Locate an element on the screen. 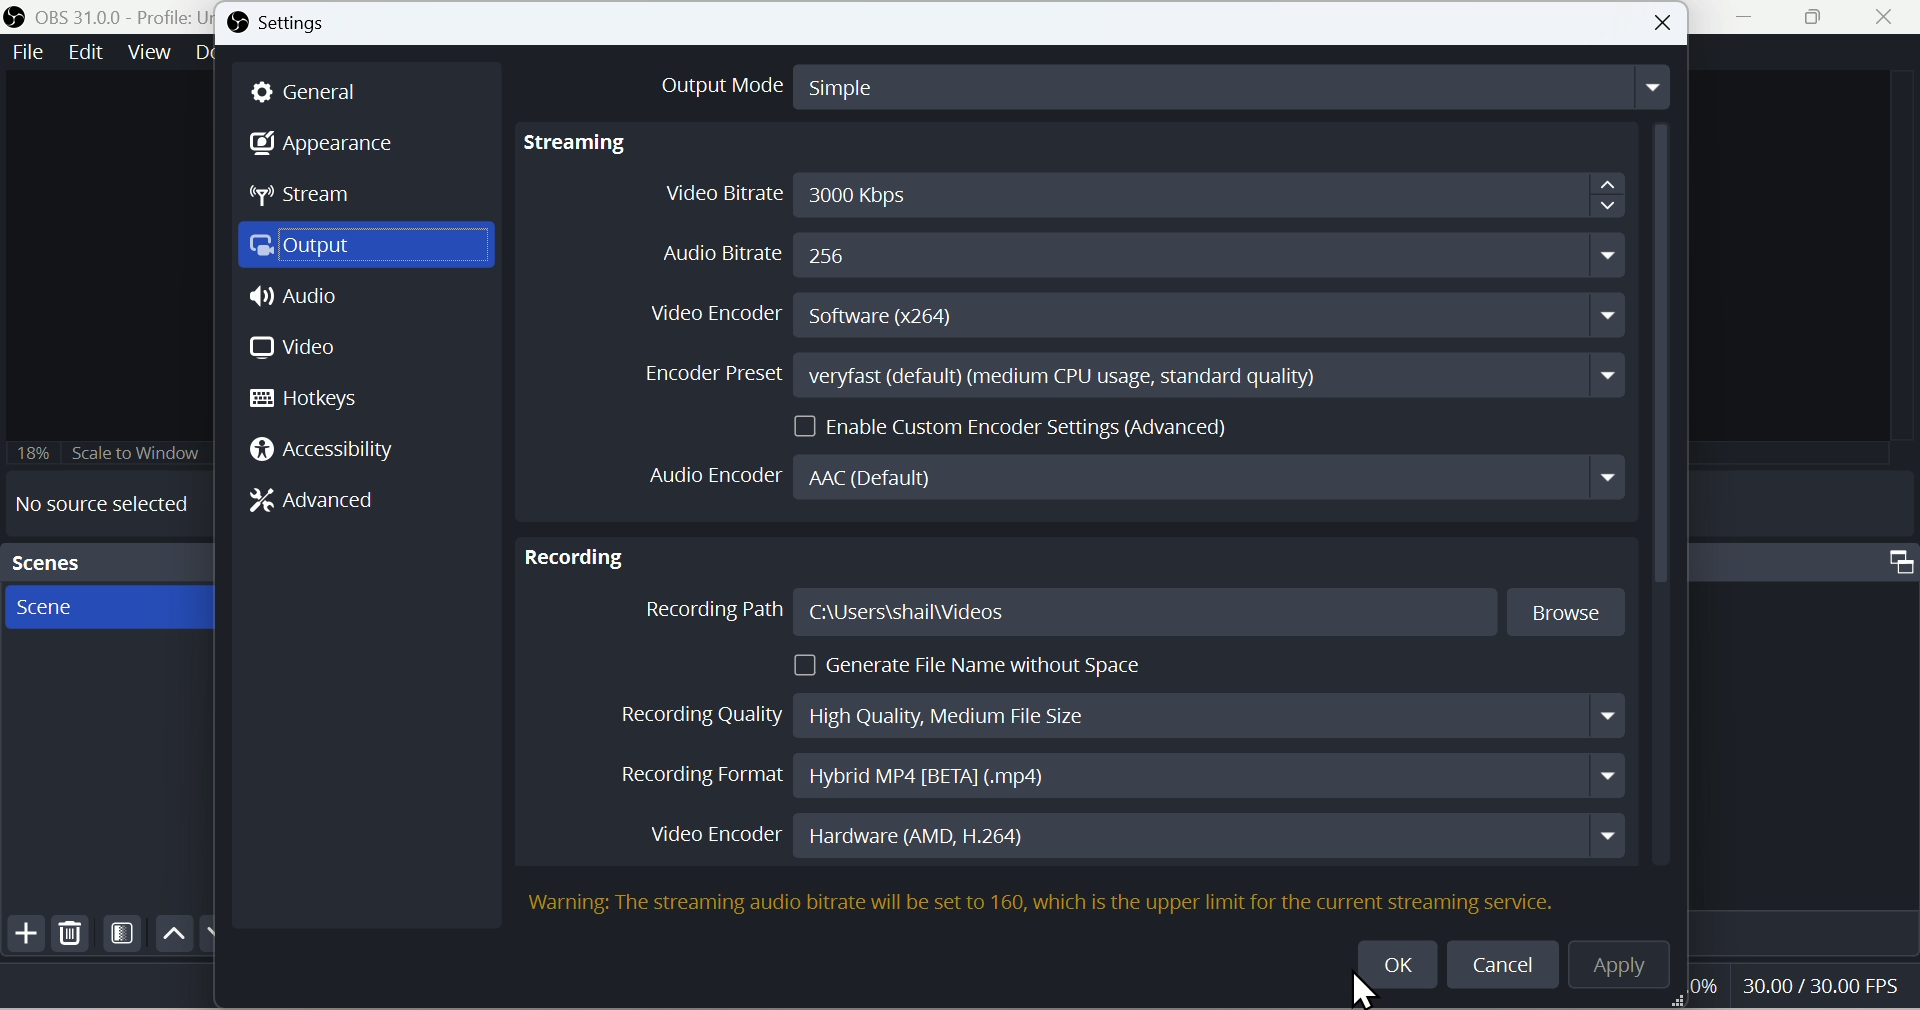  General is located at coordinates (318, 91).